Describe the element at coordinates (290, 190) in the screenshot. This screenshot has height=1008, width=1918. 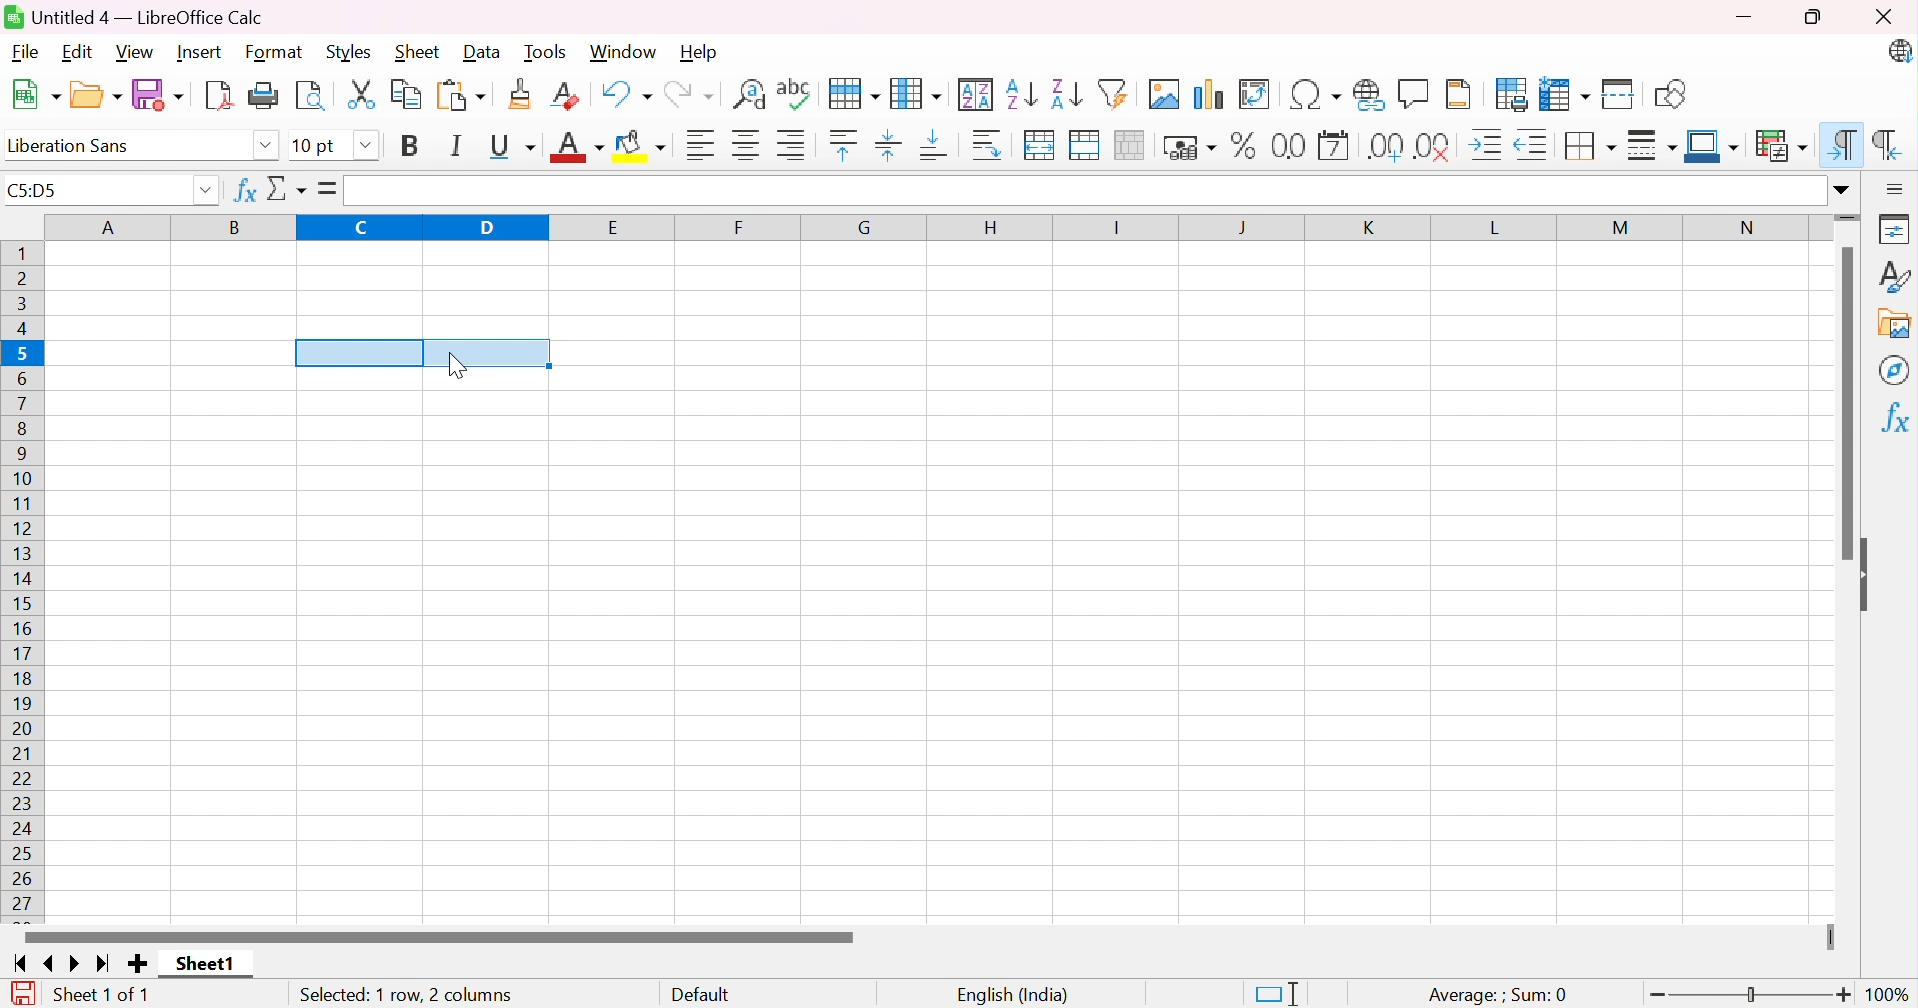
I see `Select Function` at that location.